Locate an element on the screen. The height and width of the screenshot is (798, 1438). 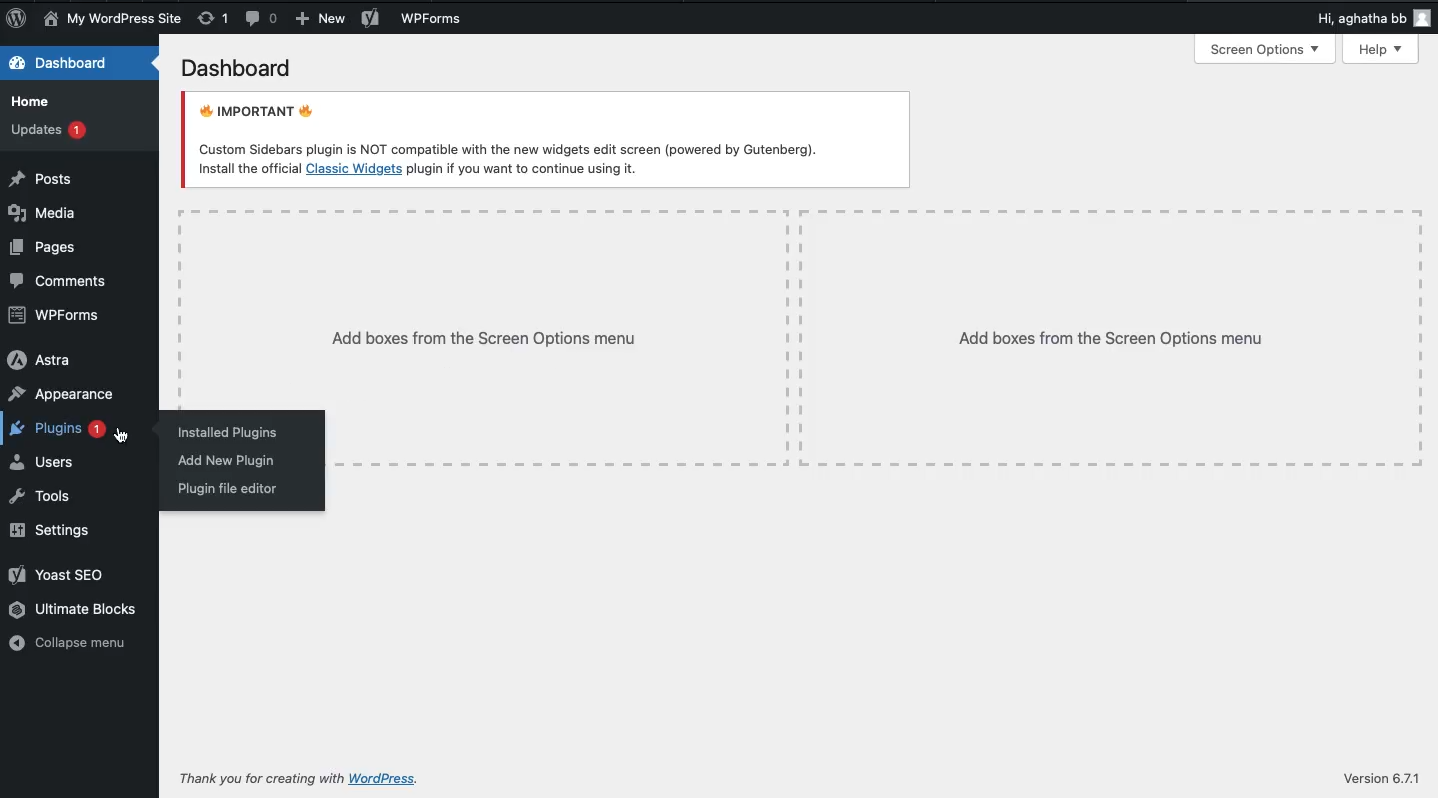
Installed plugins is located at coordinates (233, 434).